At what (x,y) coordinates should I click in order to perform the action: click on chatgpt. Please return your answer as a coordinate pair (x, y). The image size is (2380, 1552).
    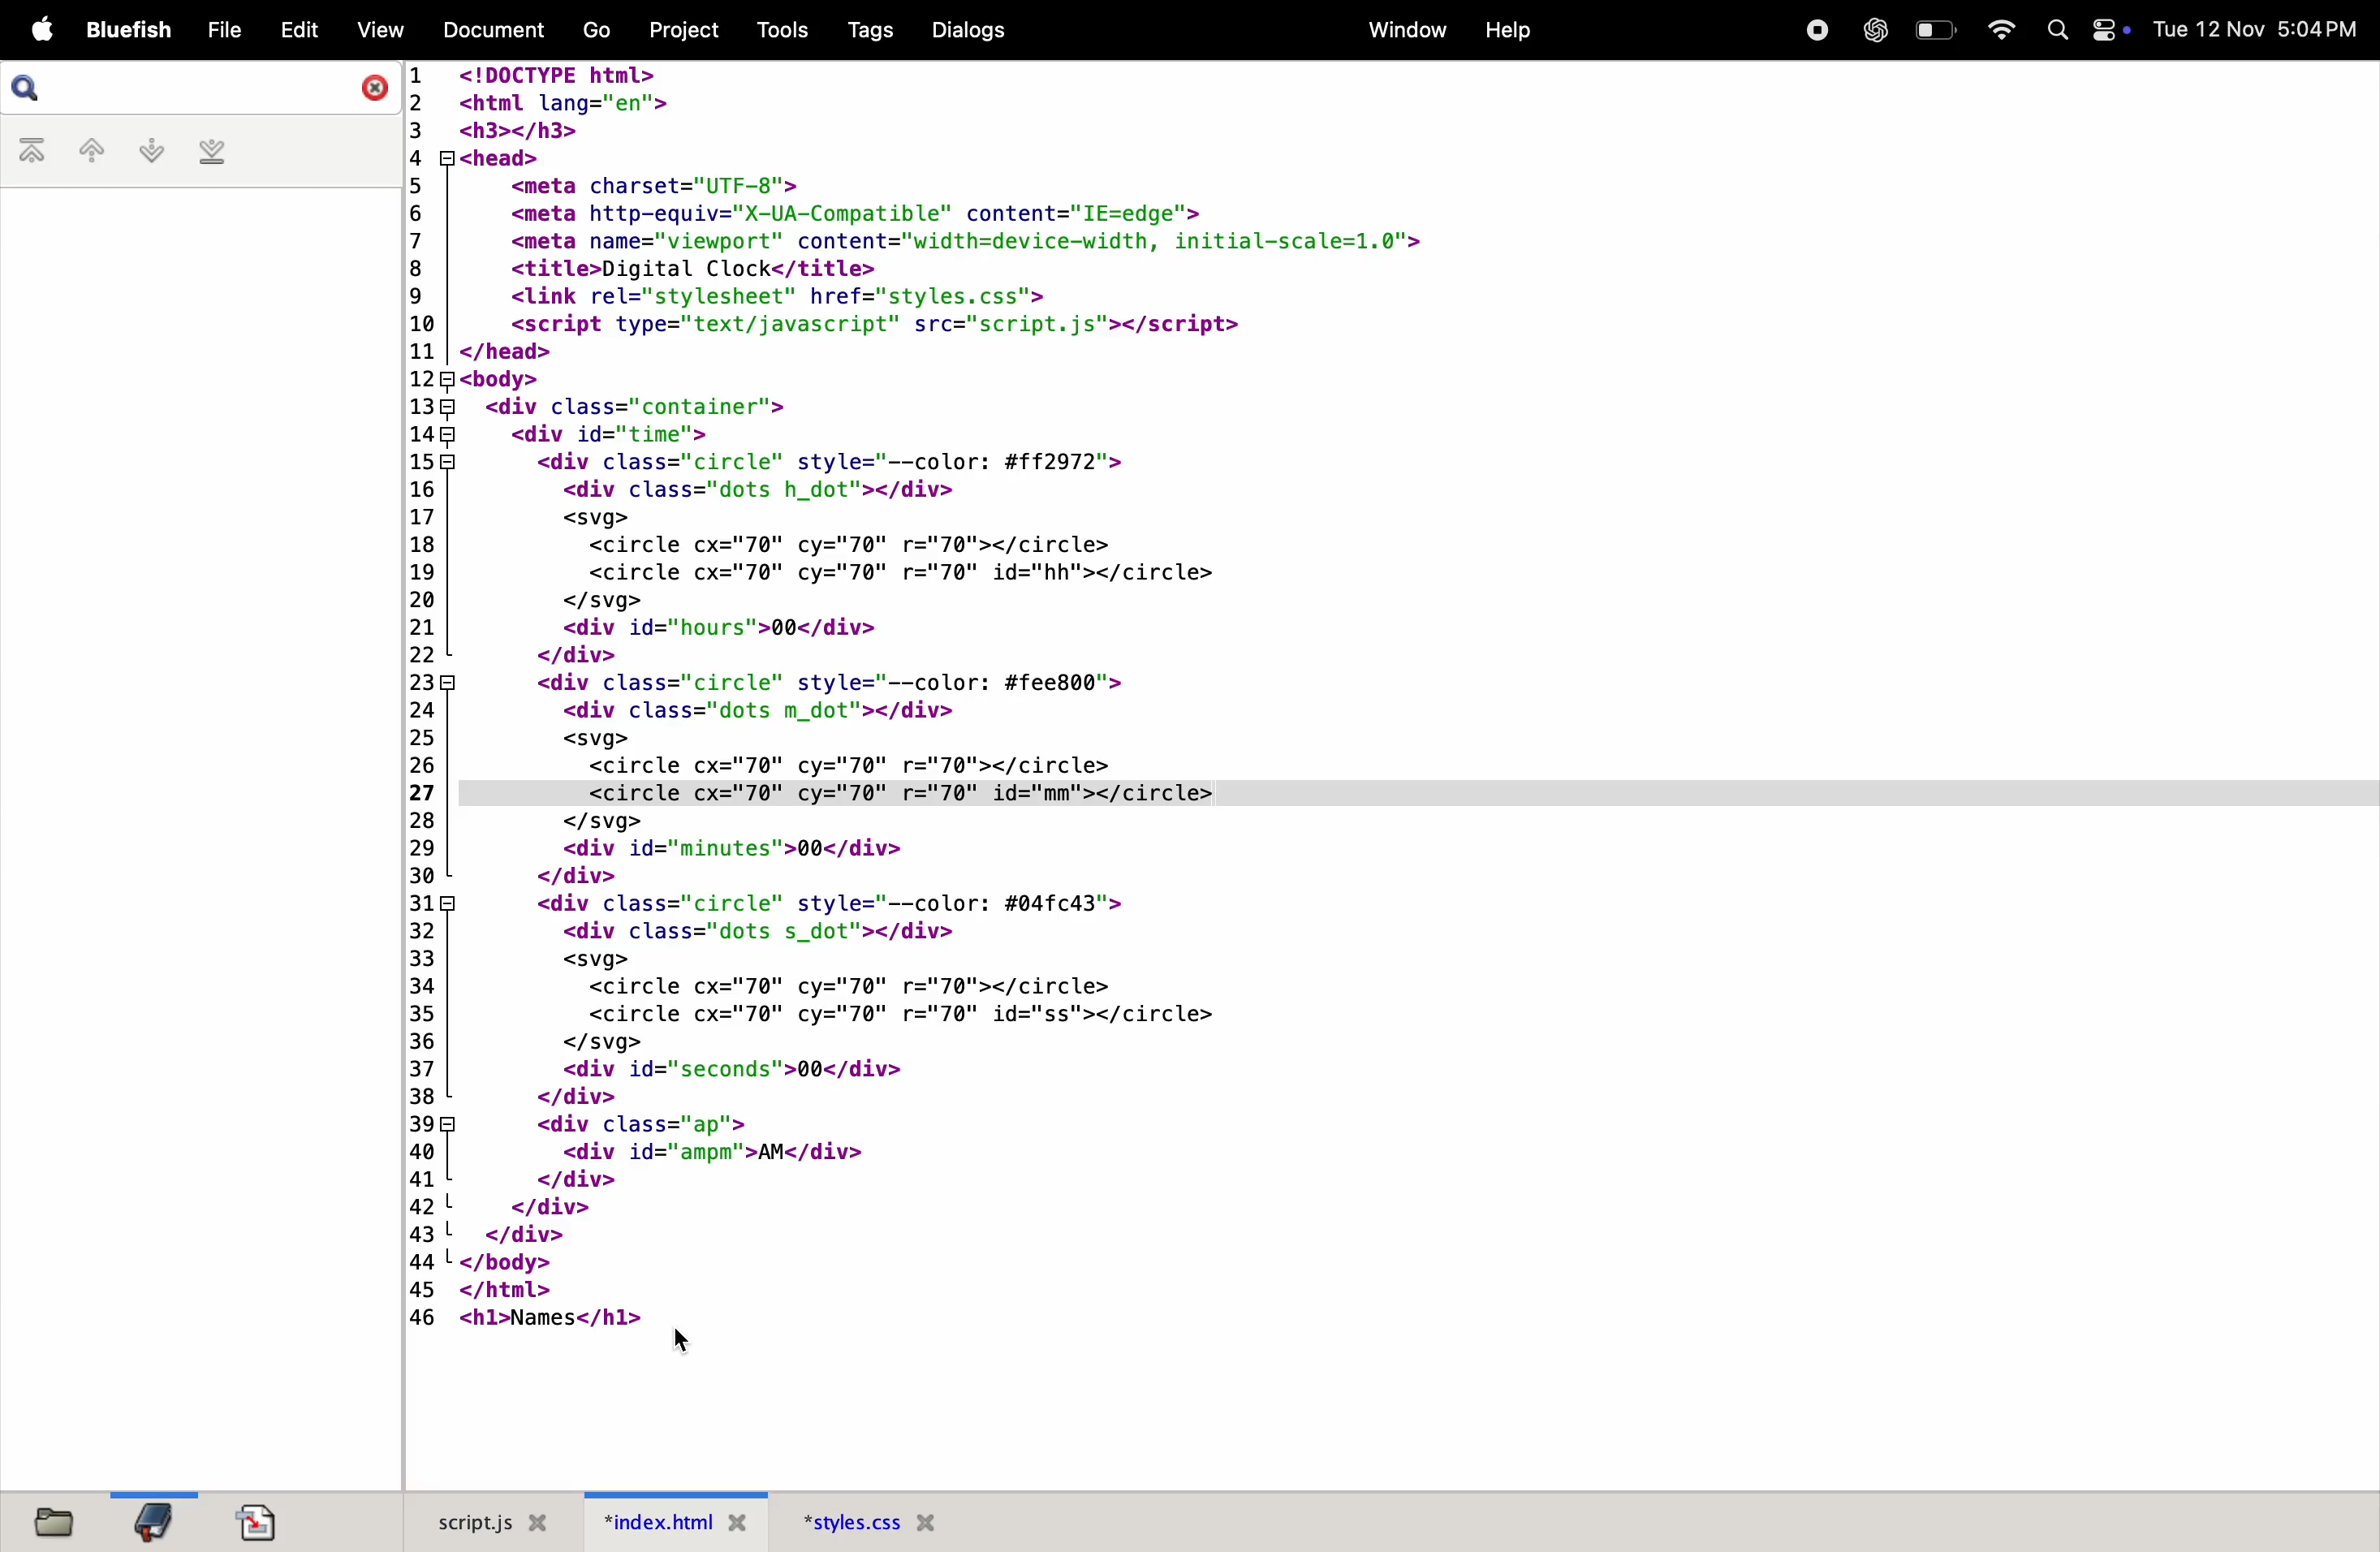
    Looking at the image, I should click on (1869, 30).